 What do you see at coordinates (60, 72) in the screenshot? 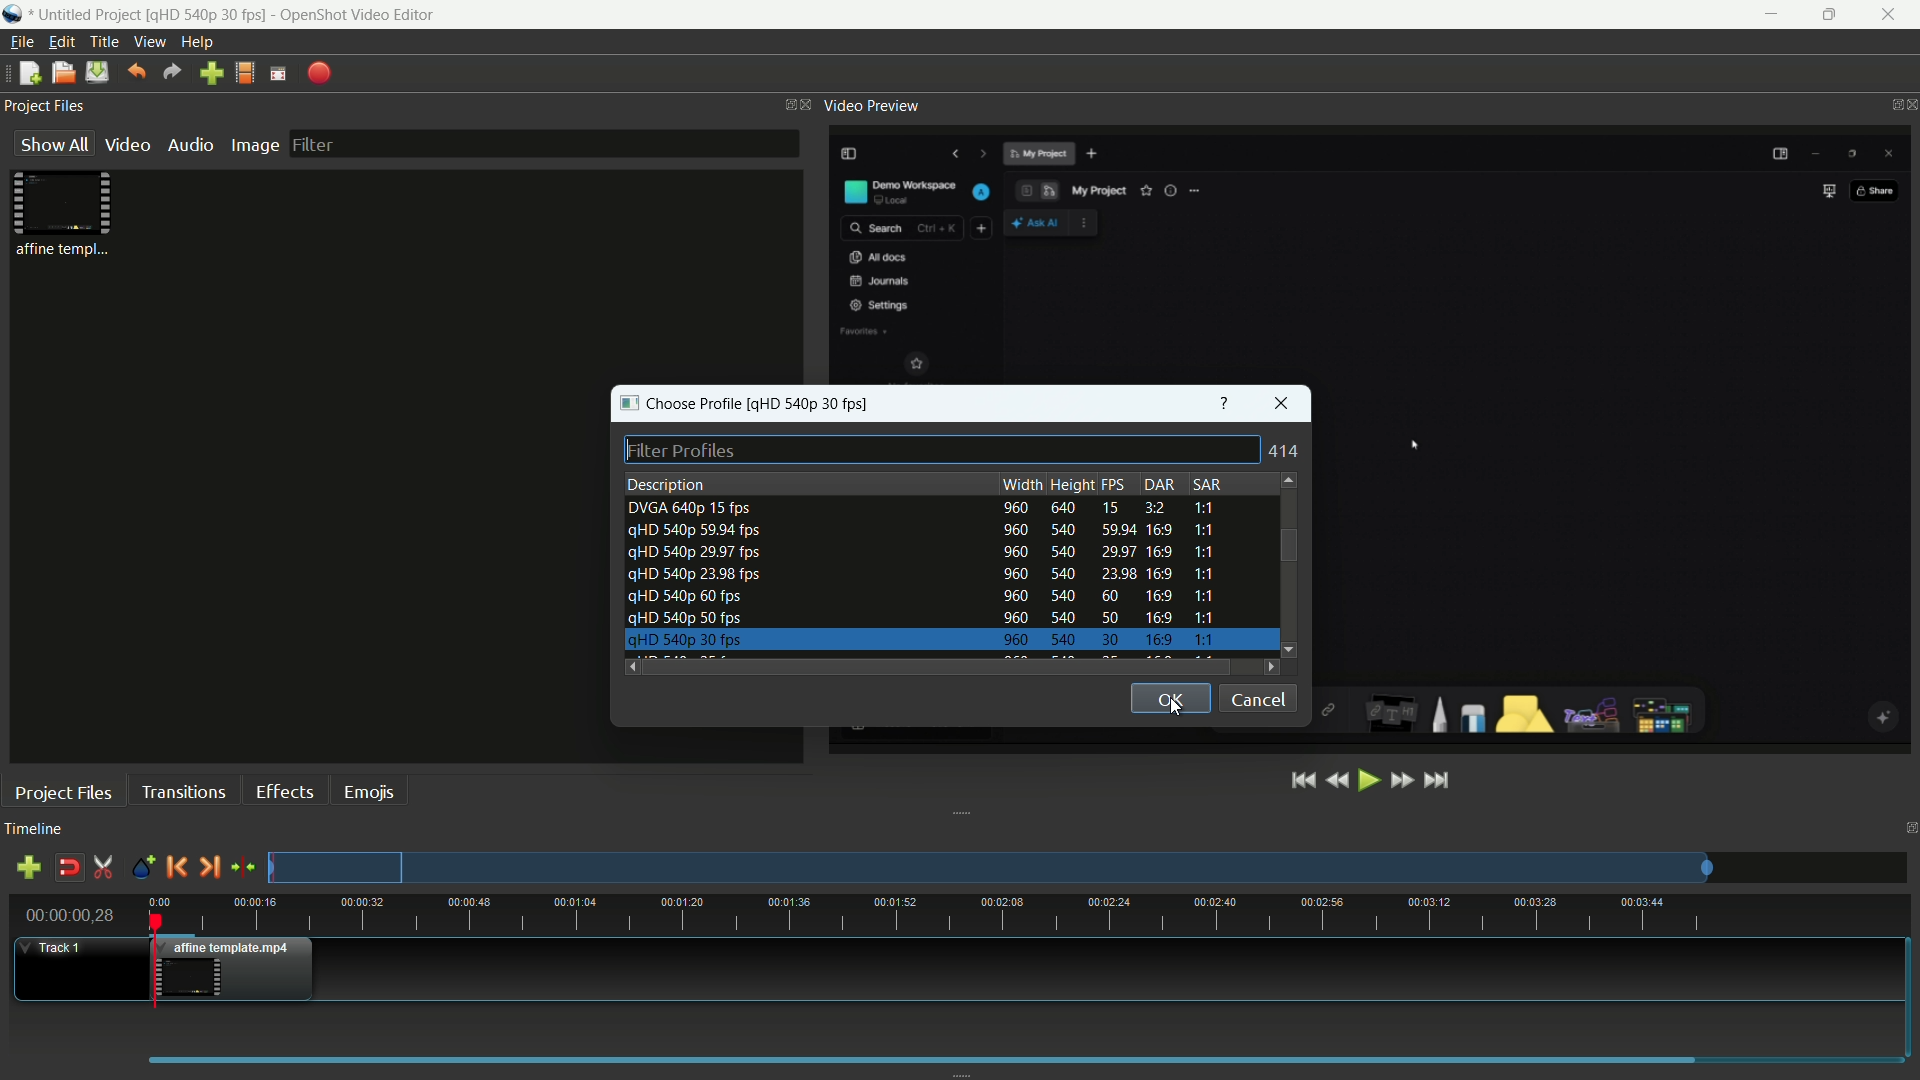
I see `open file` at bounding box center [60, 72].